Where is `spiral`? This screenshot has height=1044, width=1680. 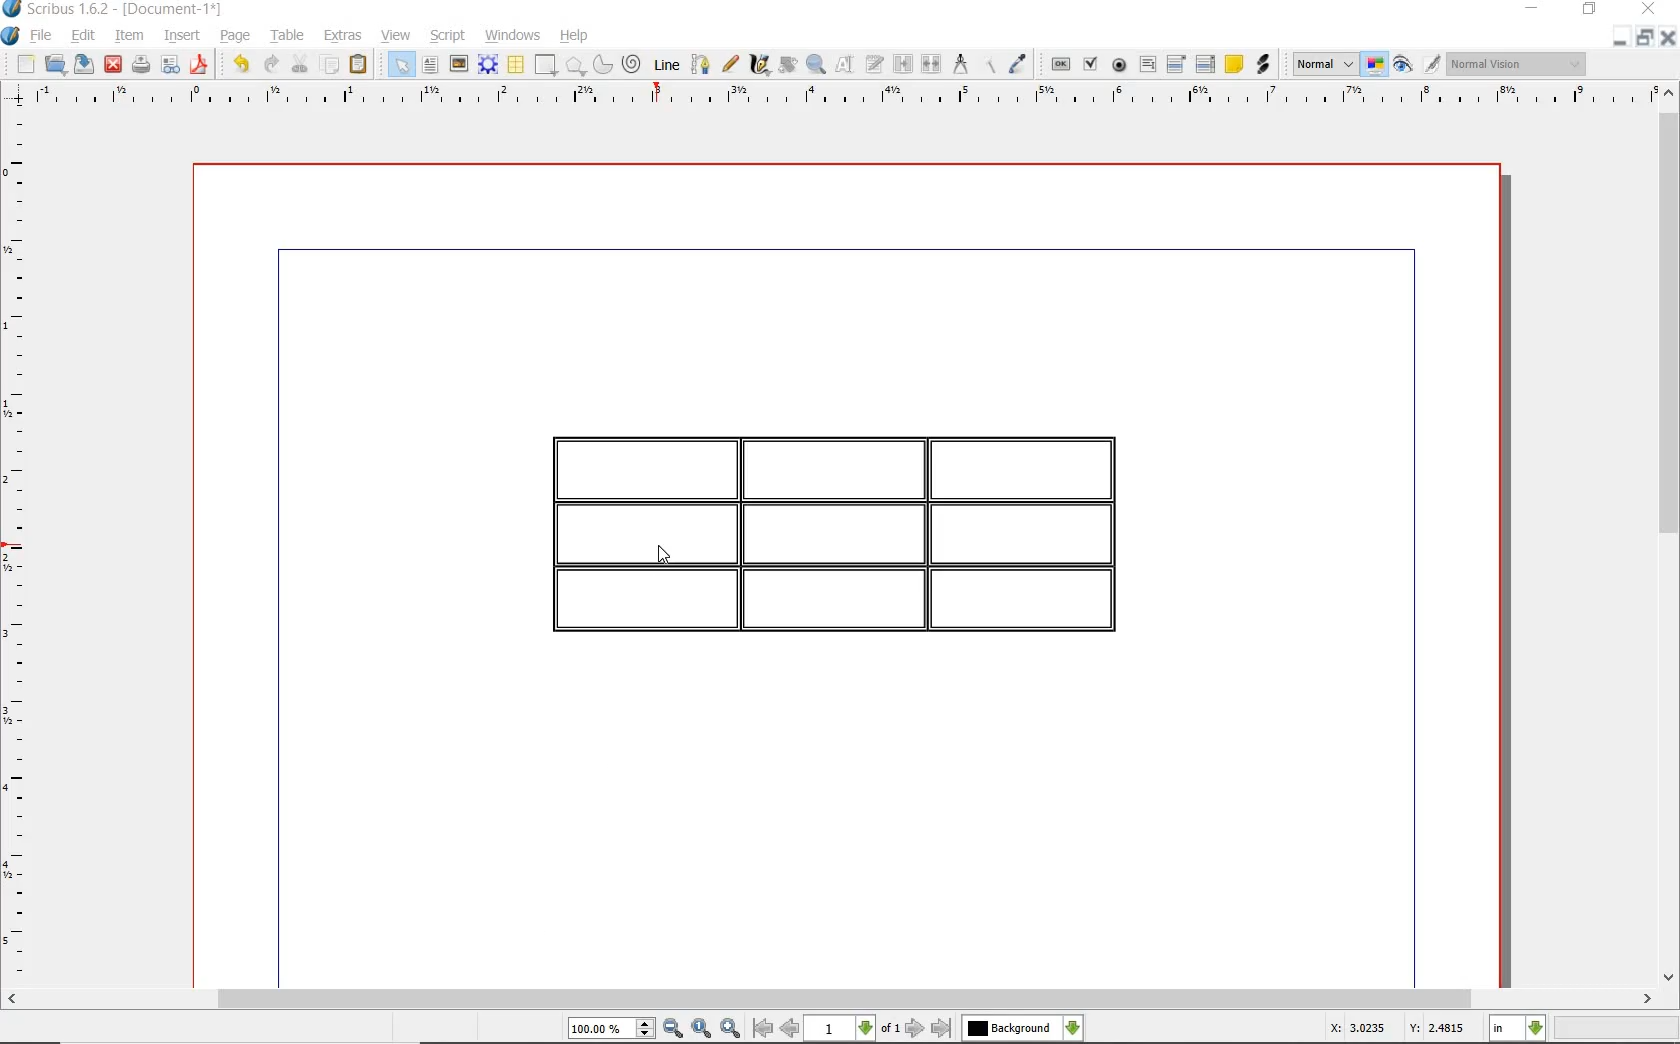 spiral is located at coordinates (633, 65).